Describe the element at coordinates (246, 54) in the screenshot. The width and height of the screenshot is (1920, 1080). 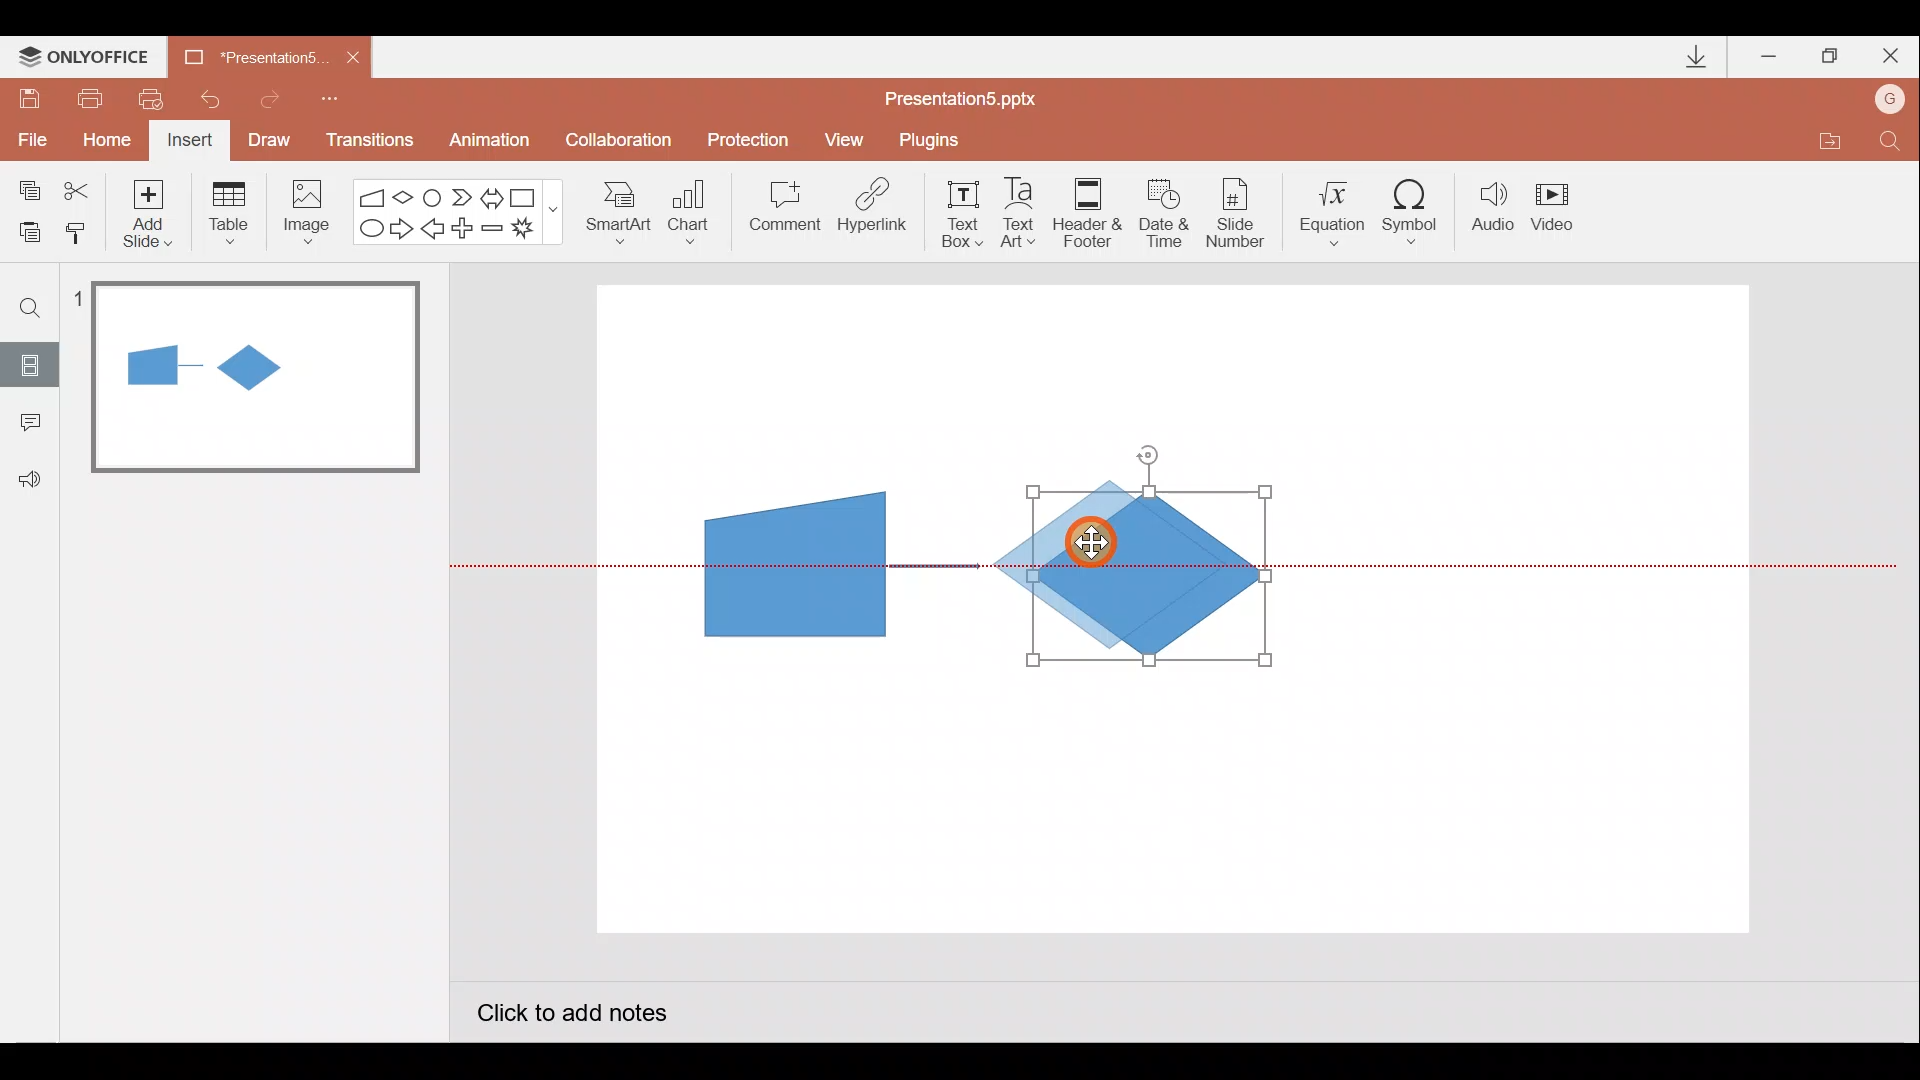
I see `Presentation5.` at that location.